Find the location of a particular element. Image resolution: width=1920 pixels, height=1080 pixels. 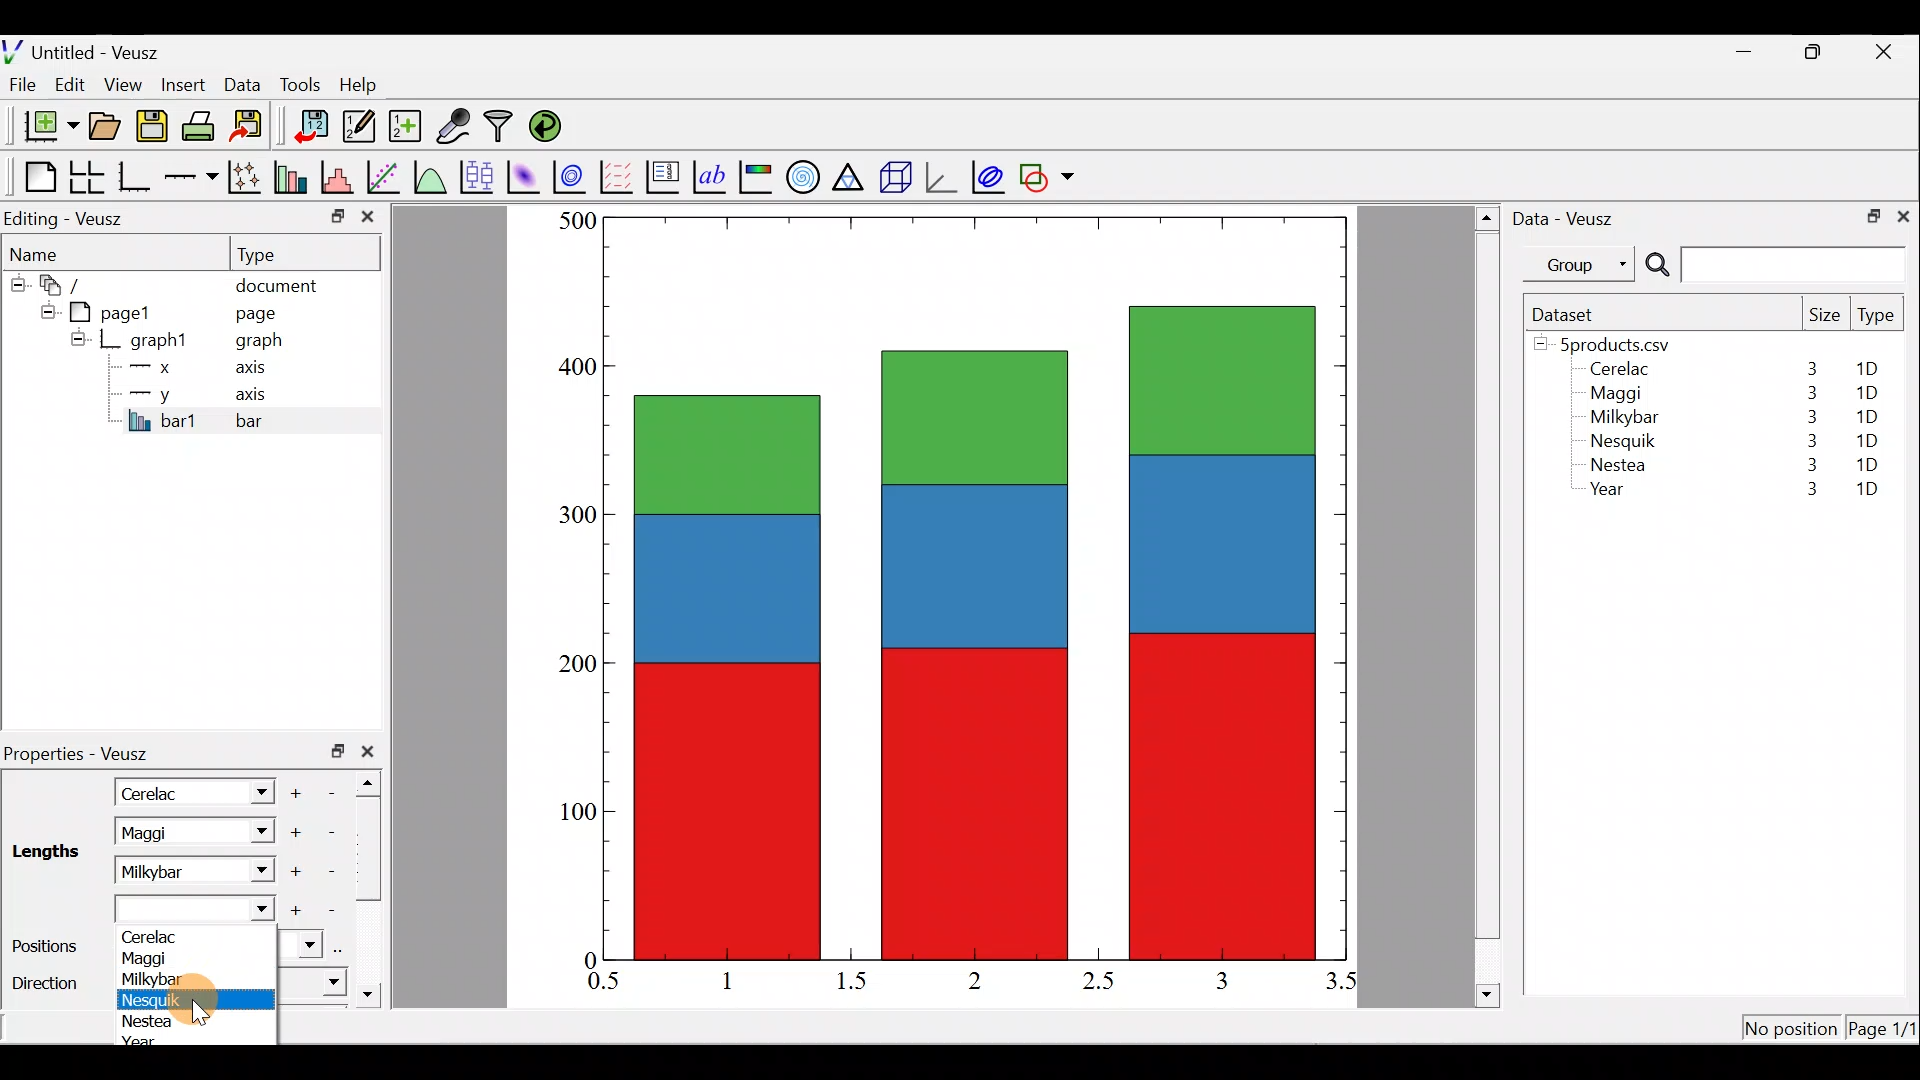

Import data into veusz is located at coordinates (312, 127).